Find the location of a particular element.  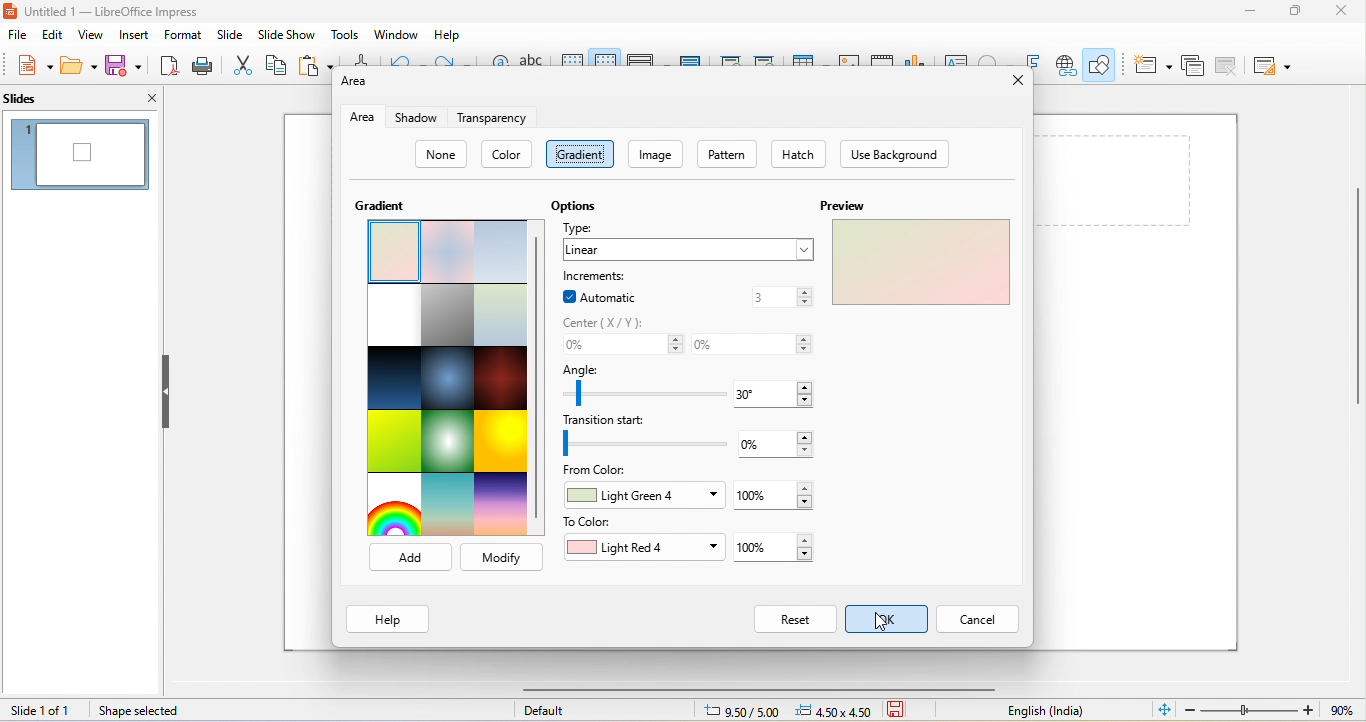

dotted line appeared is located at coordinates (578, 153).